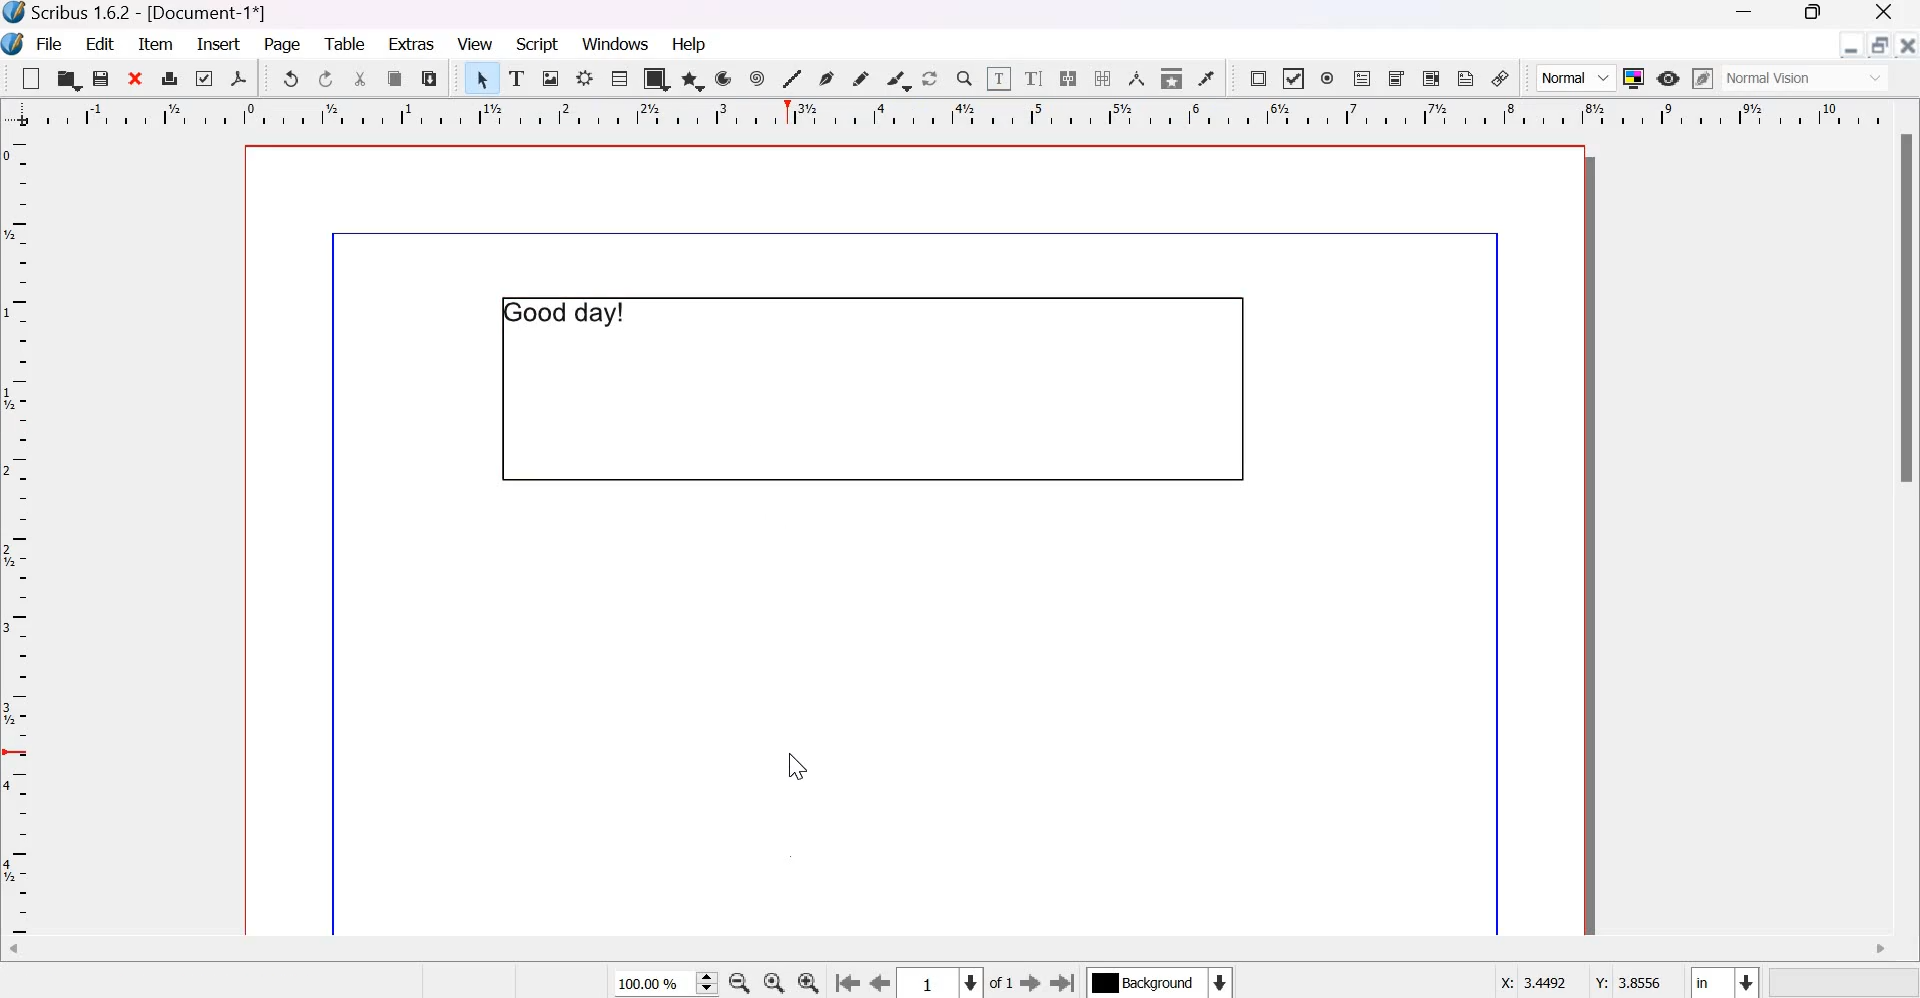 This screenshot has width=1920, height=998. I want to click on save as pdf, so click(238, 78).